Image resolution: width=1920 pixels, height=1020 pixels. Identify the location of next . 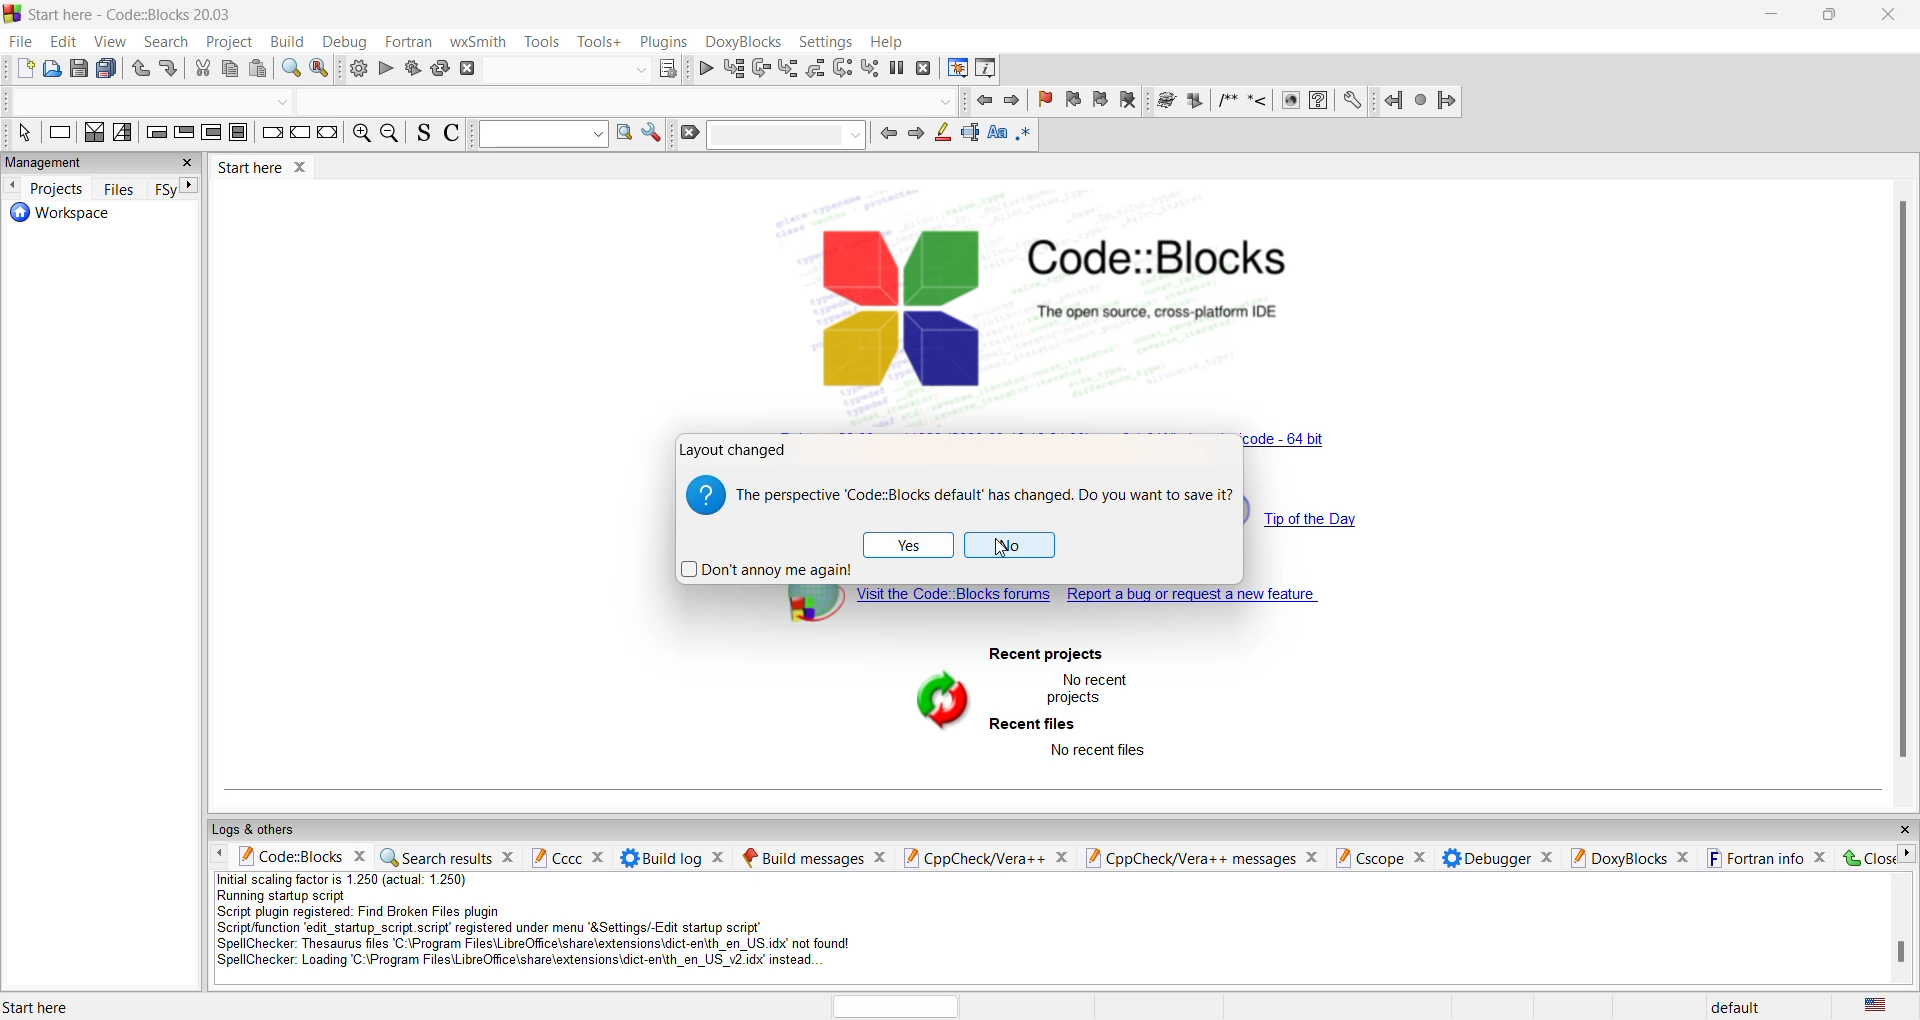
(1011, 105).